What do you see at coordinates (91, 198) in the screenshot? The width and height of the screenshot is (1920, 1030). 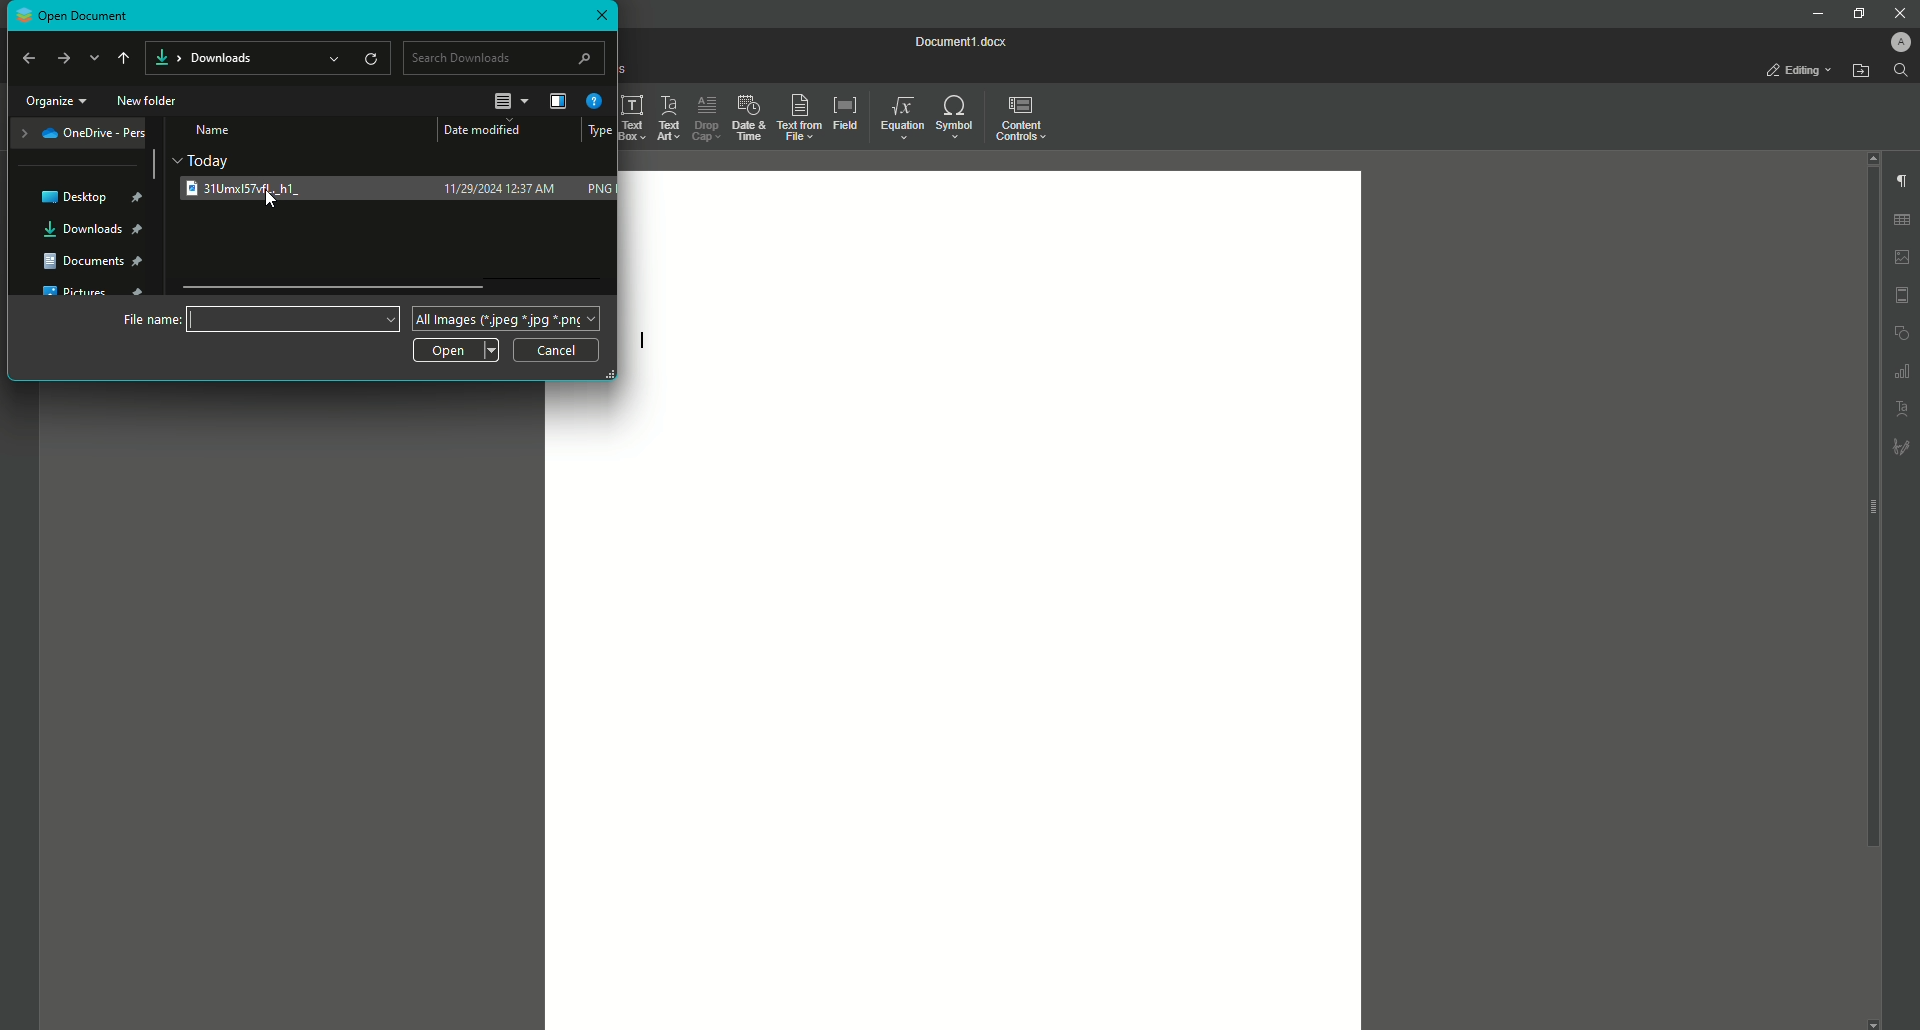 I see `Desktop` at bounding box center [91, 198].